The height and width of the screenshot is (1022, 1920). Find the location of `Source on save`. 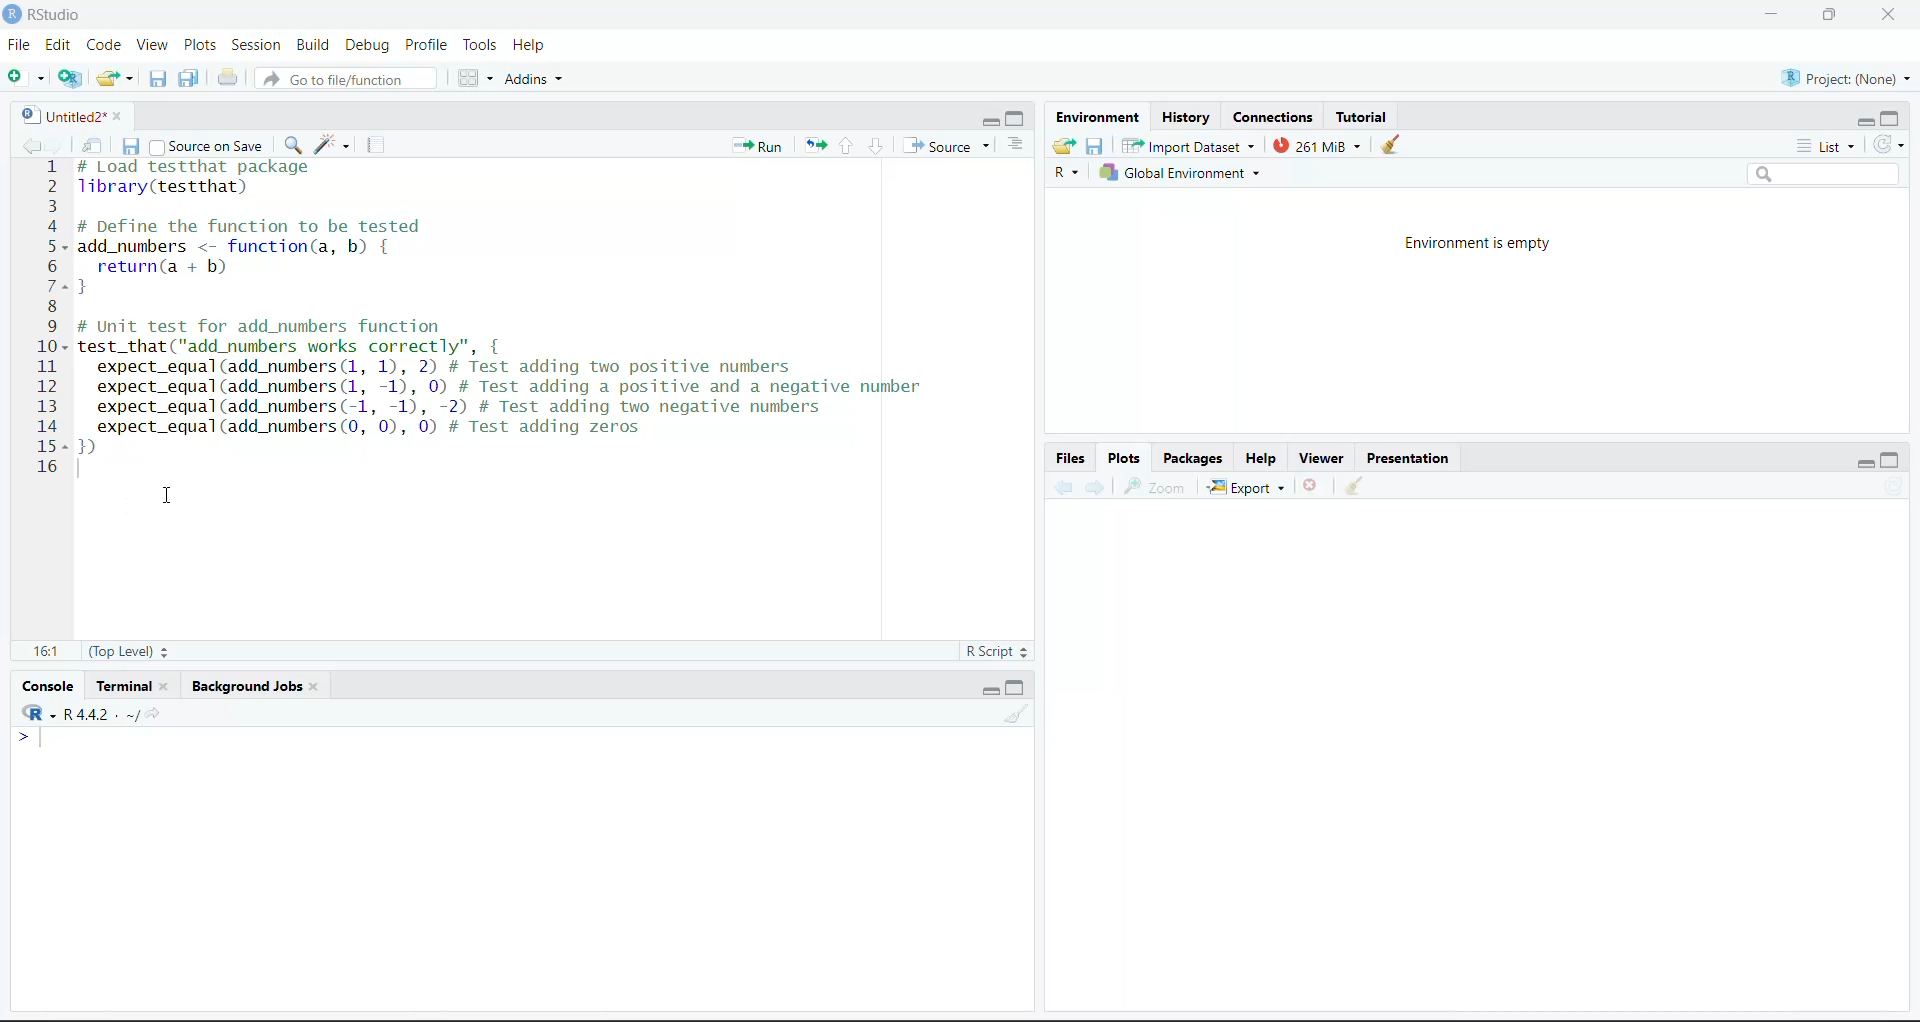

Source on save is located at coordinates (206, 147).